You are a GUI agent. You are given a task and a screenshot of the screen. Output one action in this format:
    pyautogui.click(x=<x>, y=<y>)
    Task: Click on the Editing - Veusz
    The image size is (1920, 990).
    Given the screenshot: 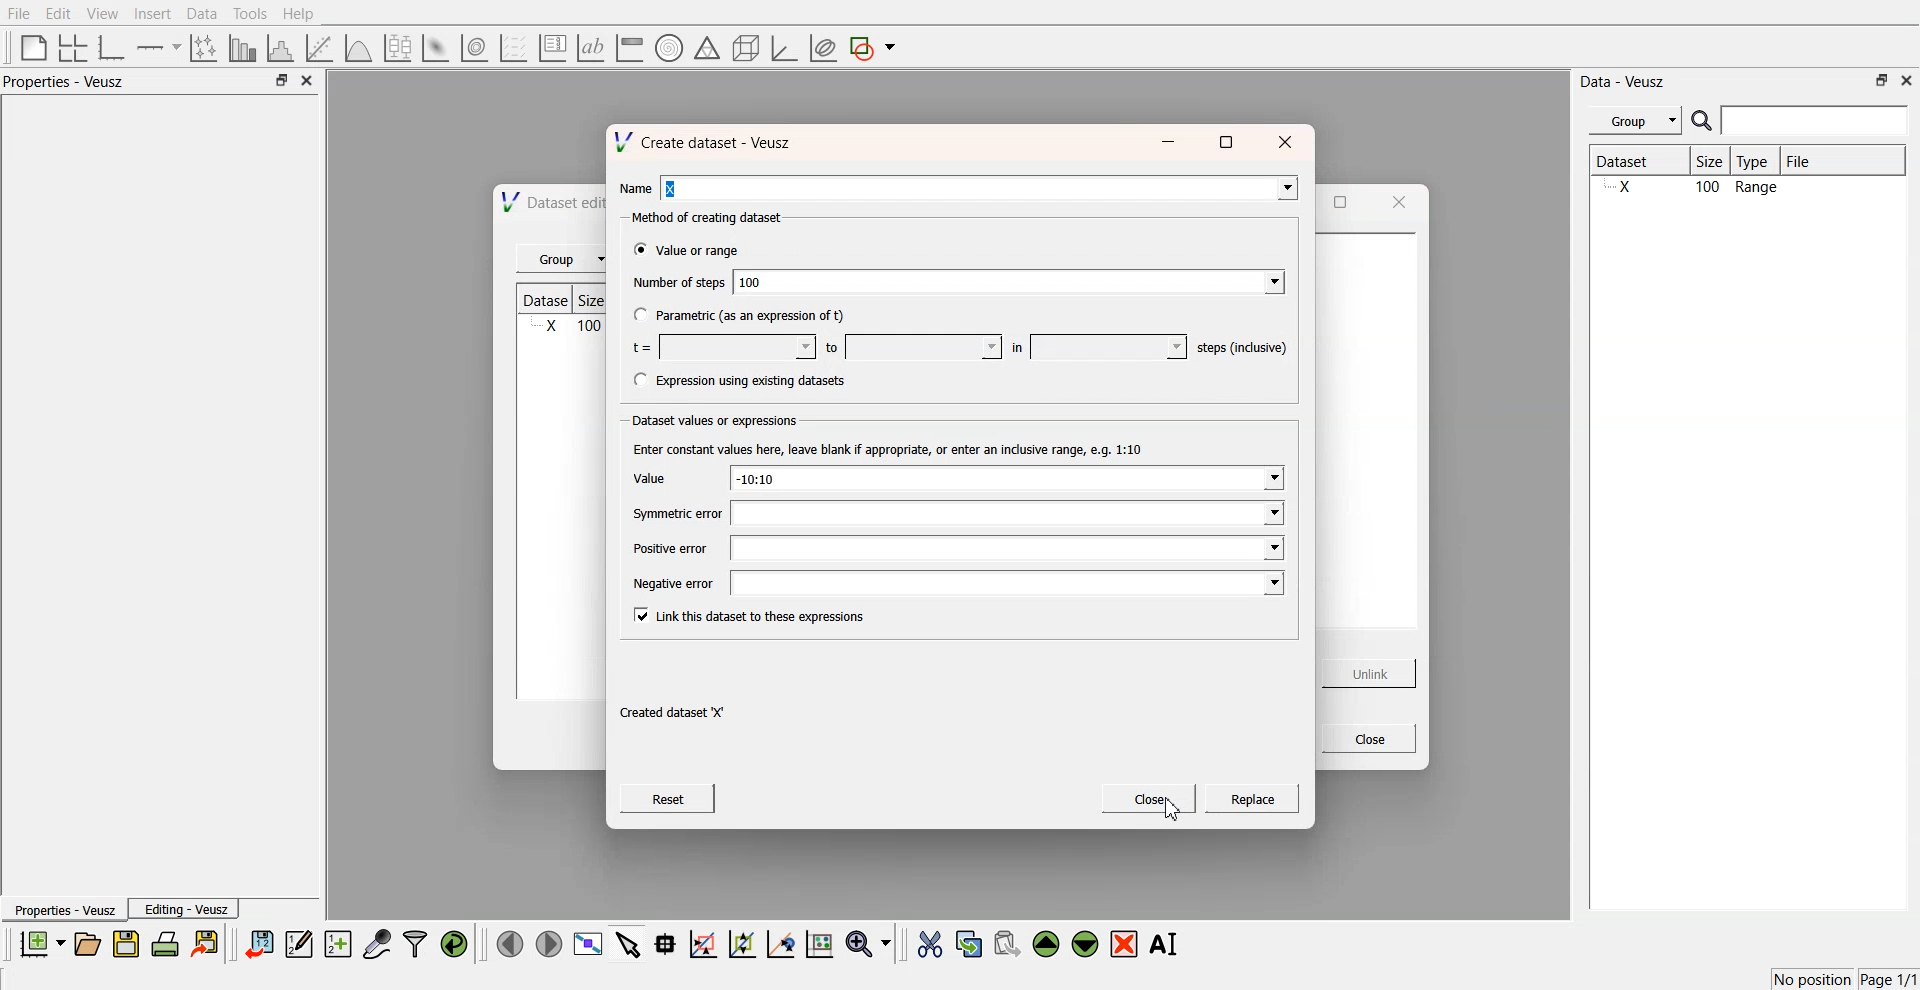 What is the action you would take?
    pyautogui.click(x=186, y=909)
    